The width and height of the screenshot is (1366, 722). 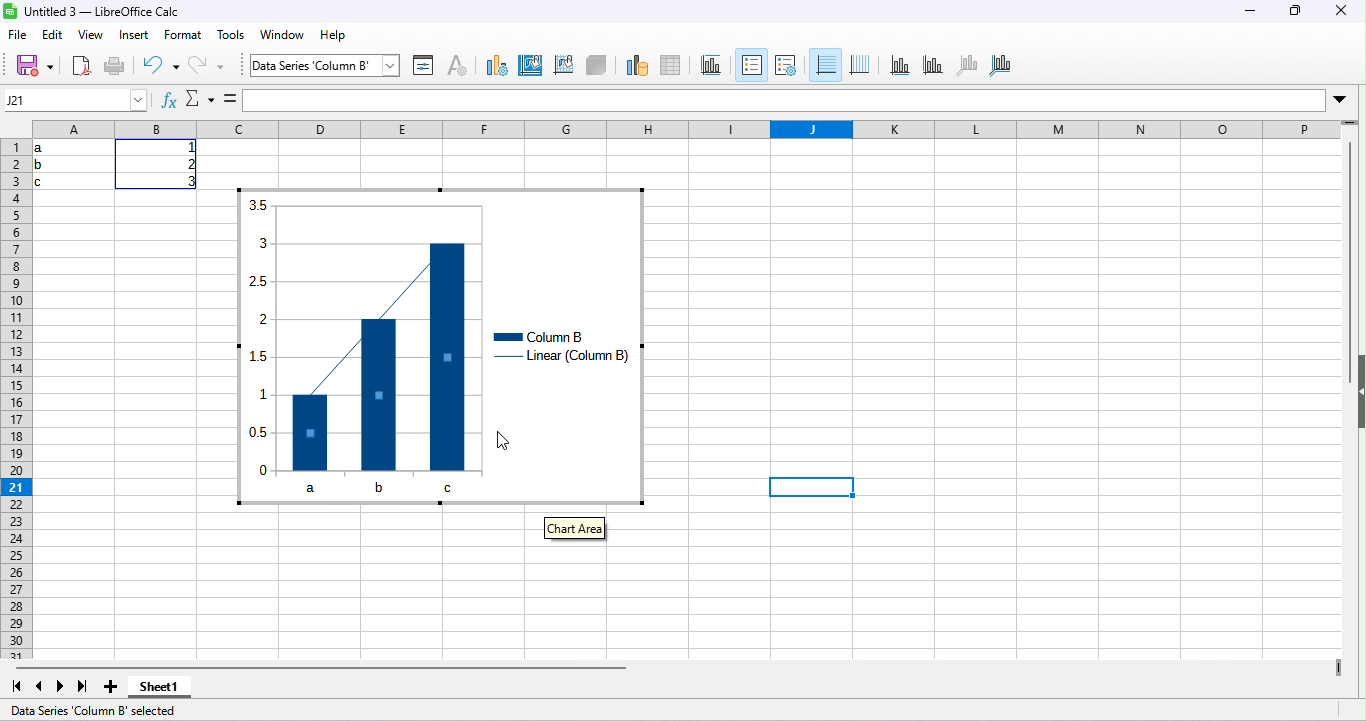 I want to click on sheet 1, so click(x=170, y=690).